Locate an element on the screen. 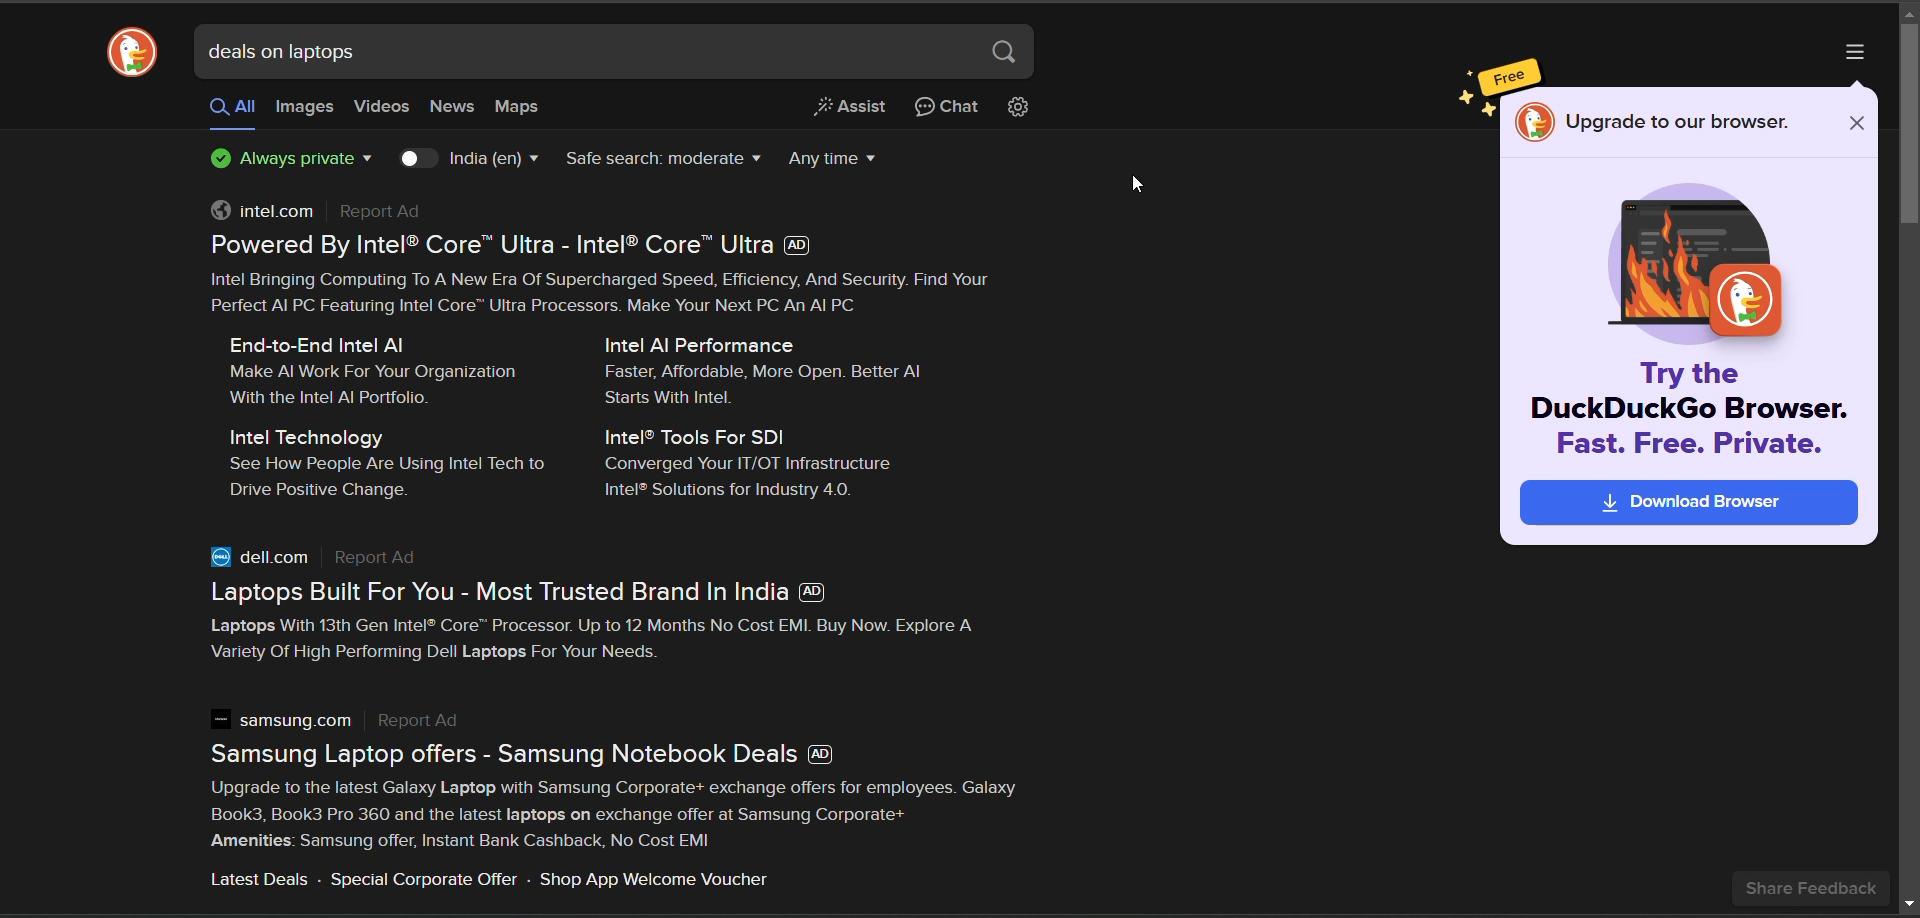  country toggle key is located at coordinates (420, 159).